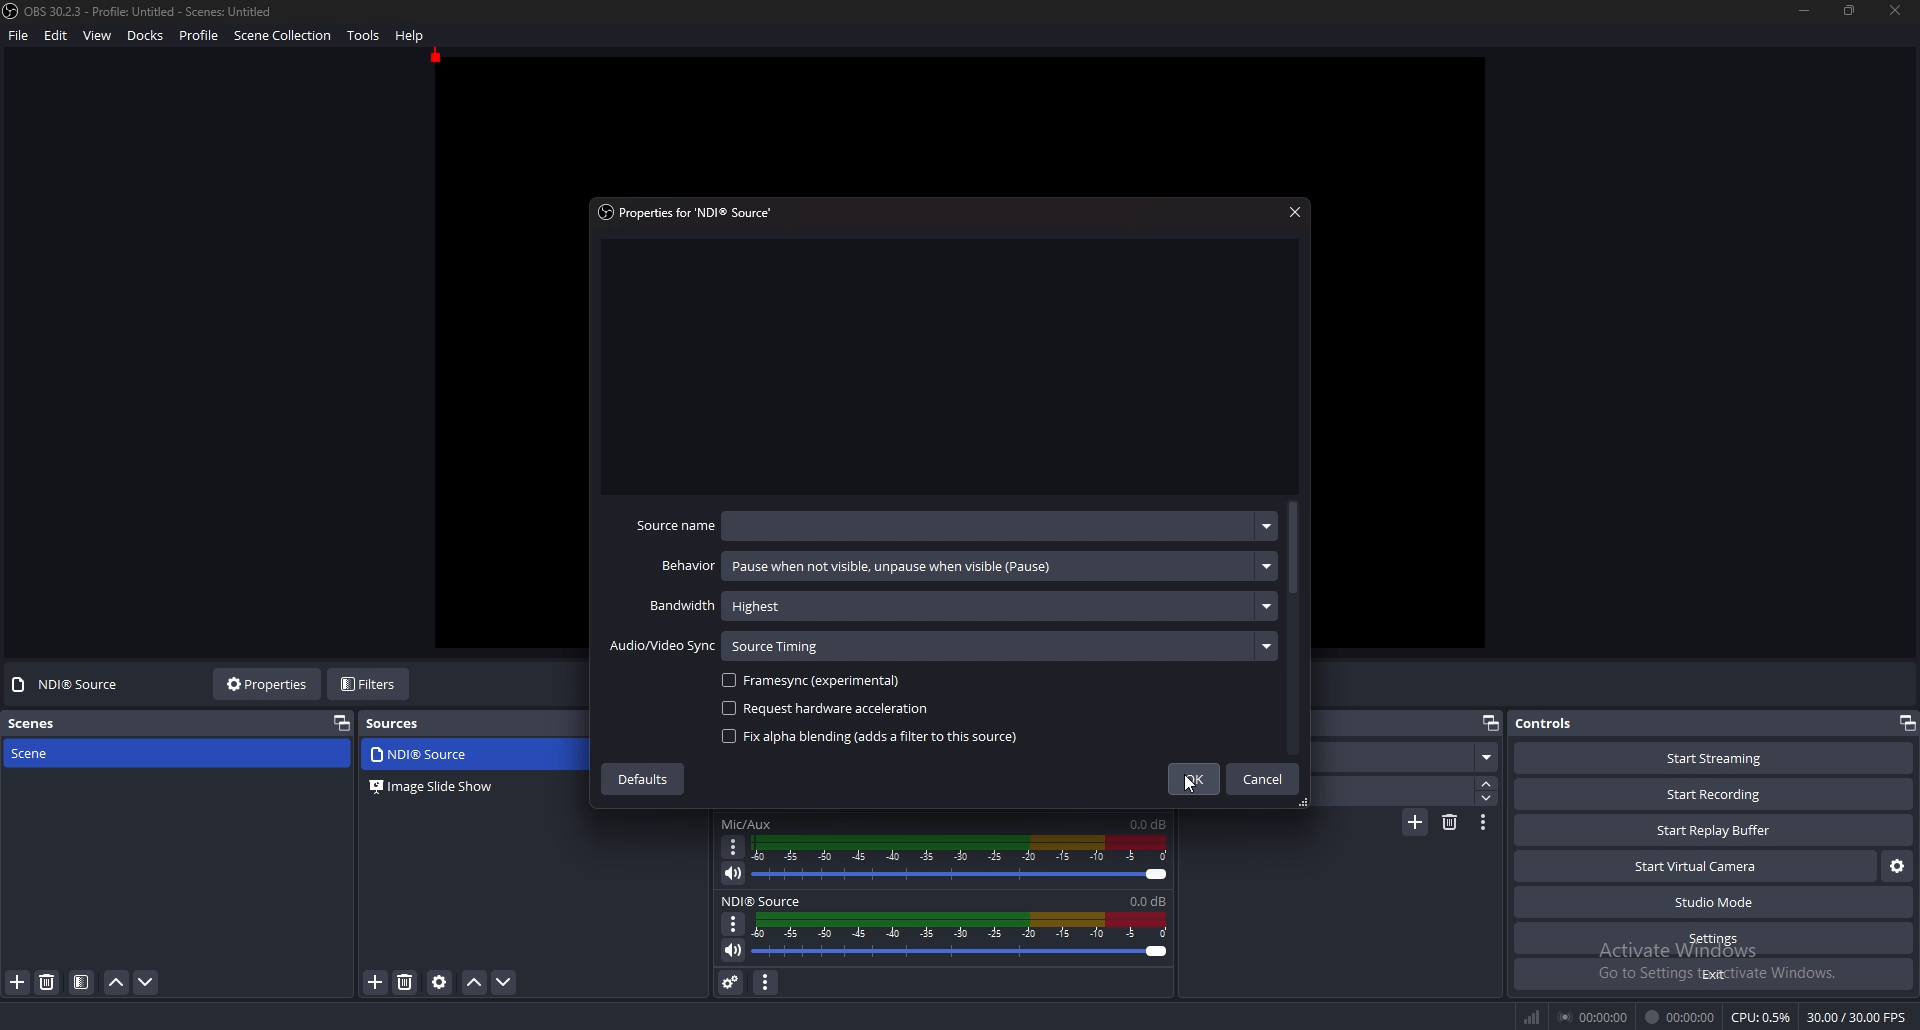 This screenshot has height=1030, width=1920. What do you see at coordinates (364, 35) in the screenshot?
I see `tools` at bounding box center [364, 35].